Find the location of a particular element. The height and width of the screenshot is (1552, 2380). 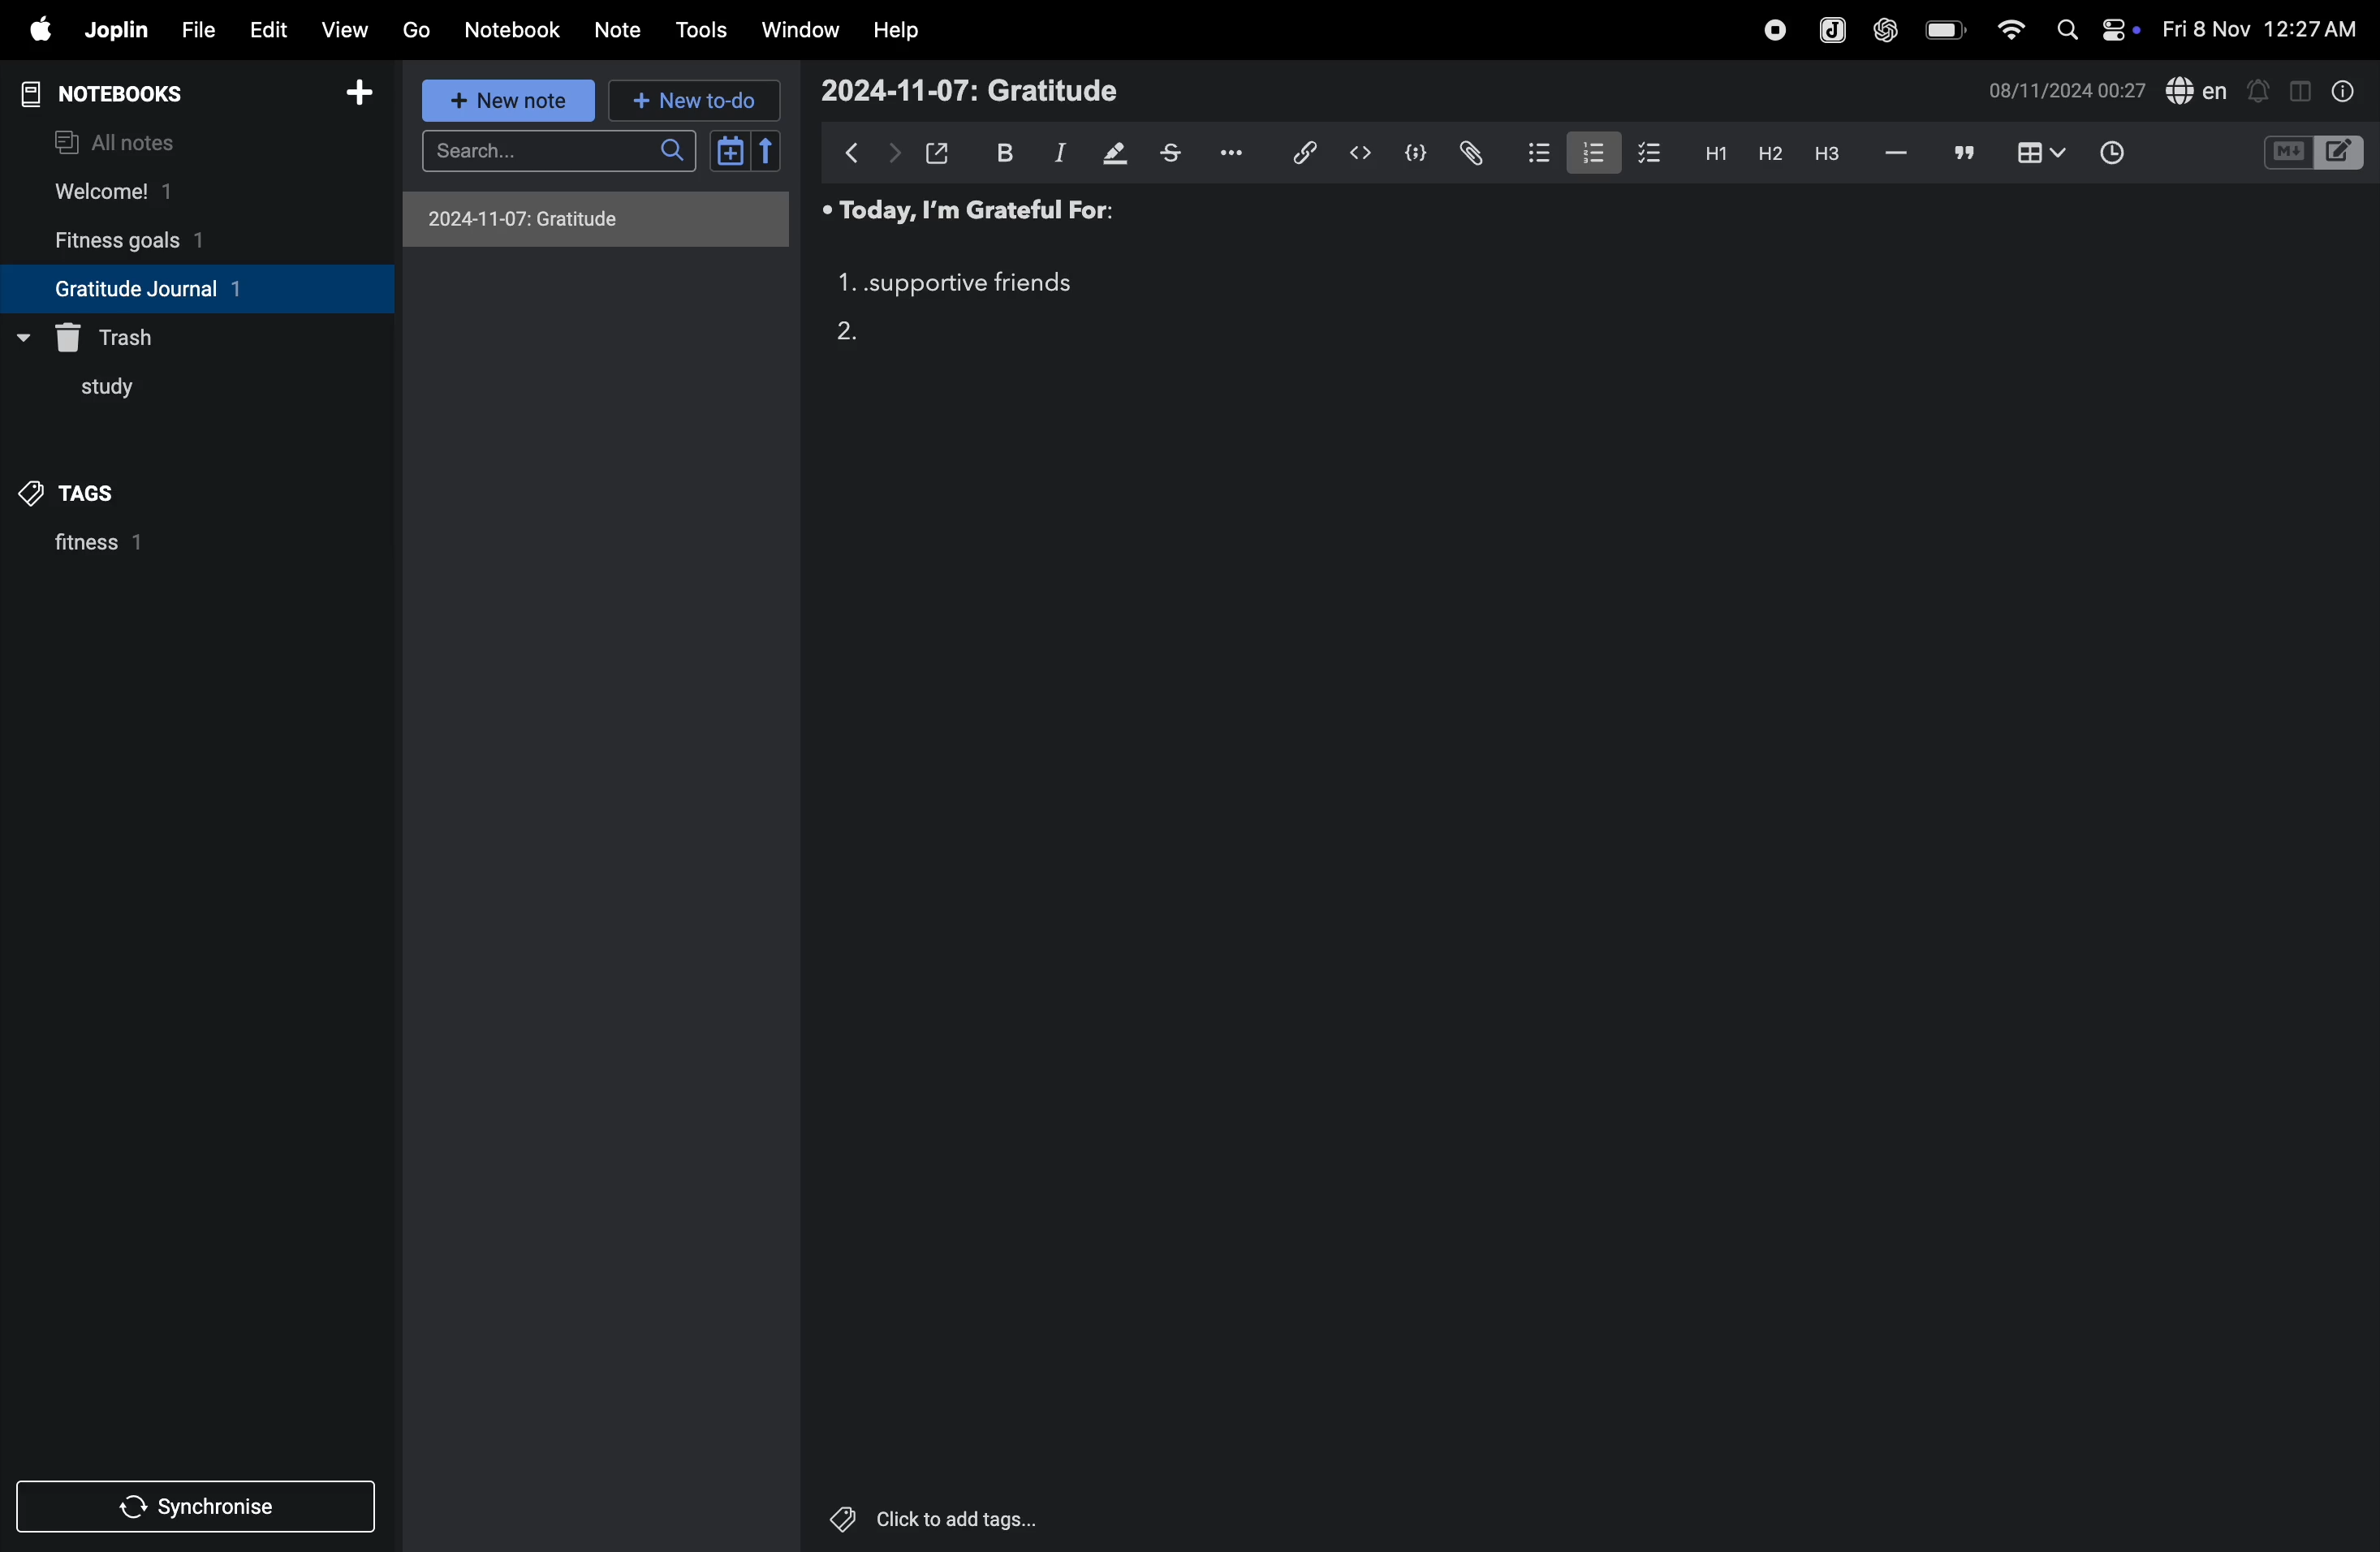

click to add tags is located at coordinates (924, 1514).